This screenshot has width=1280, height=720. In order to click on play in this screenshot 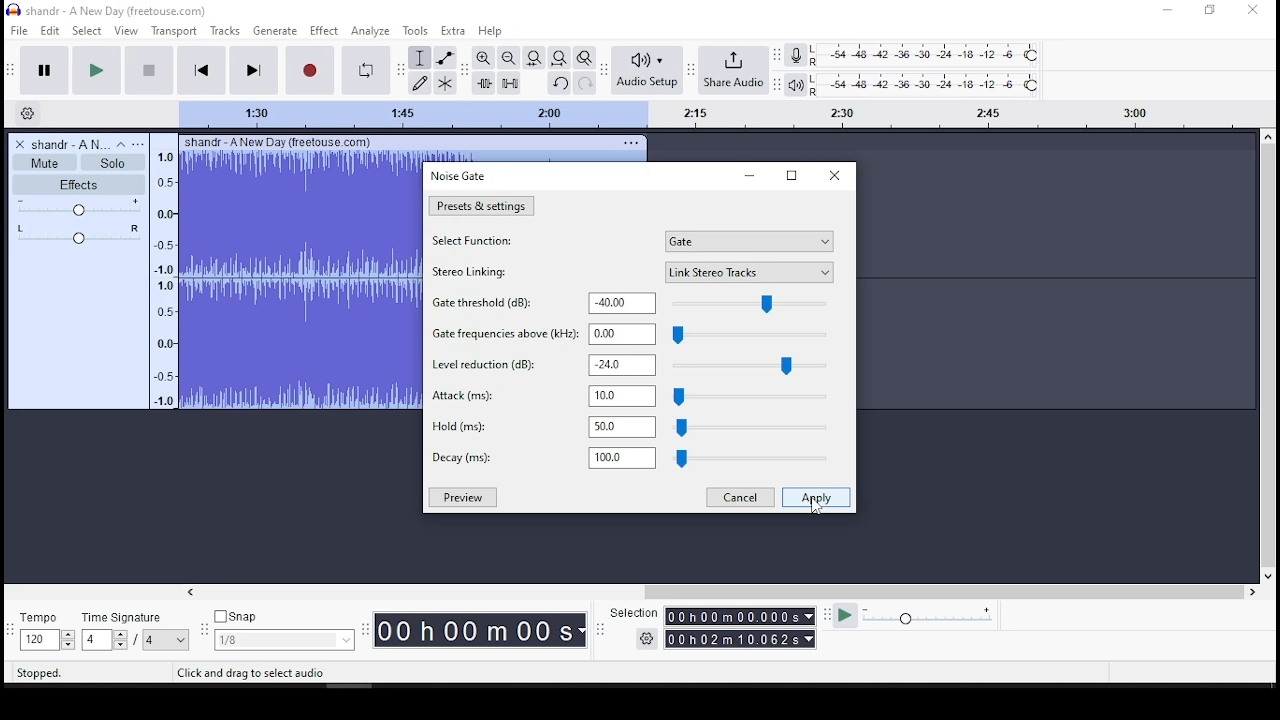, I will do `click(97, 71)`.